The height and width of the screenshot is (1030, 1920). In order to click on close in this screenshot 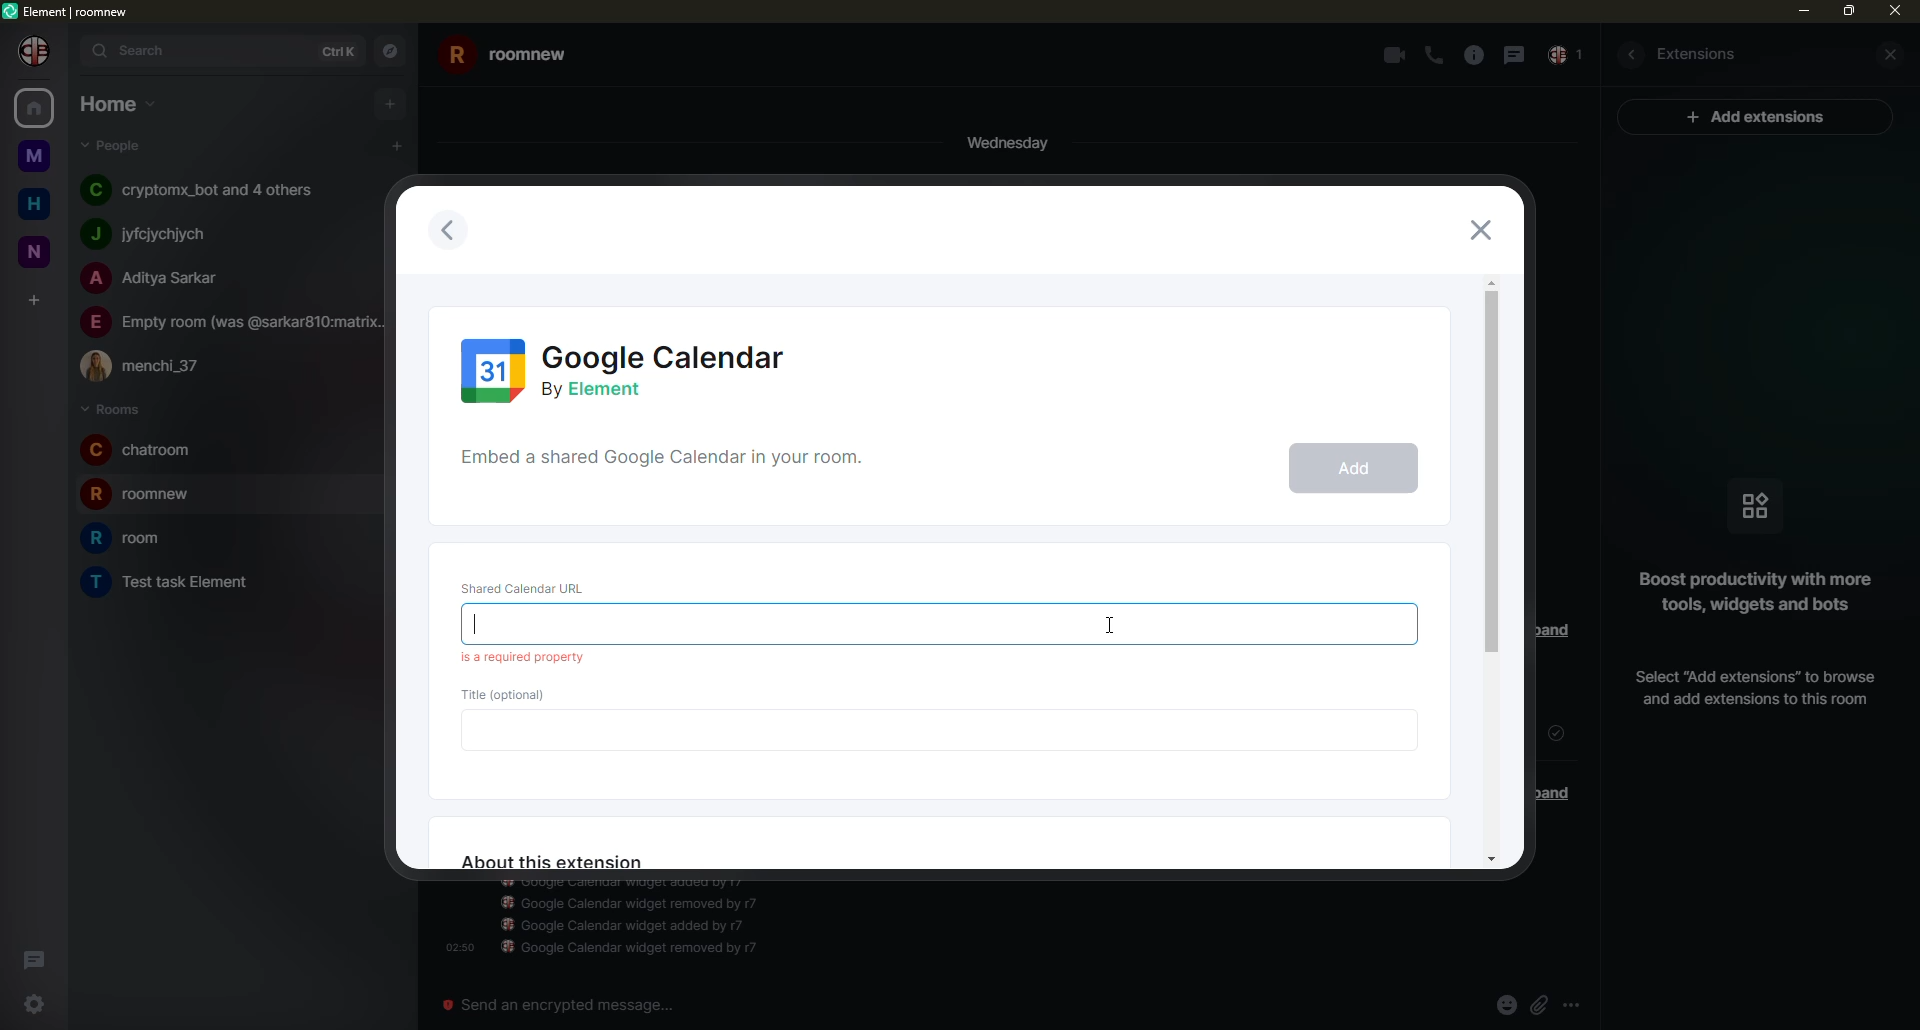, I will do `click(1482, 229)`.